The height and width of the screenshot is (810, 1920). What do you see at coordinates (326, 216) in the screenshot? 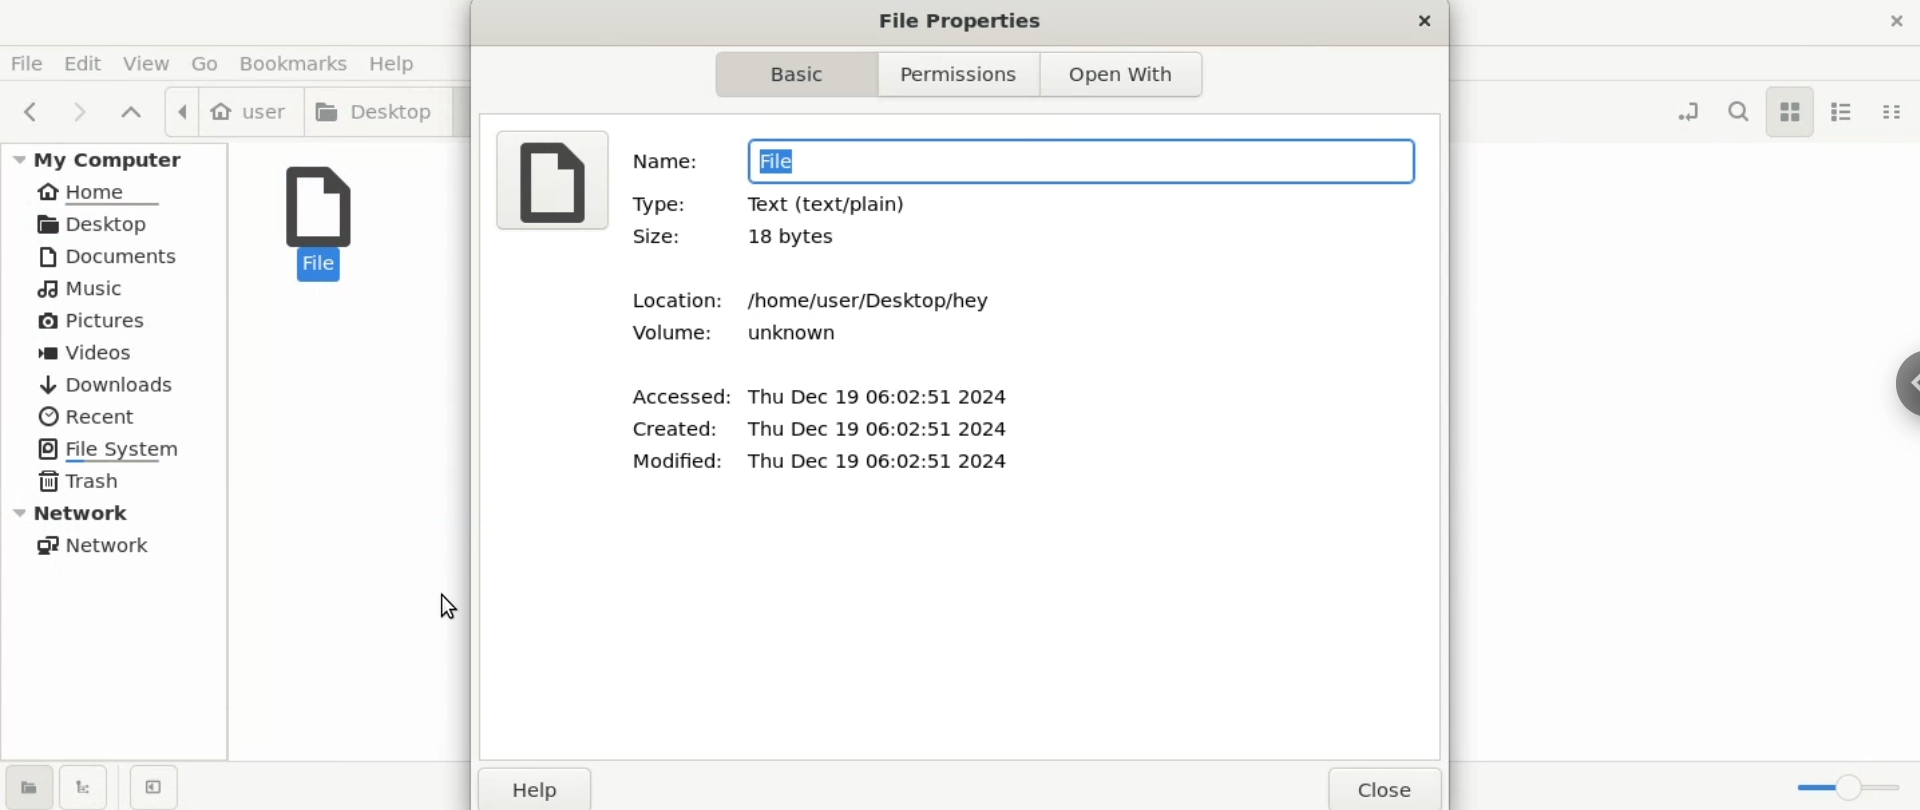
I see `file` at bounding box center [326, 216].